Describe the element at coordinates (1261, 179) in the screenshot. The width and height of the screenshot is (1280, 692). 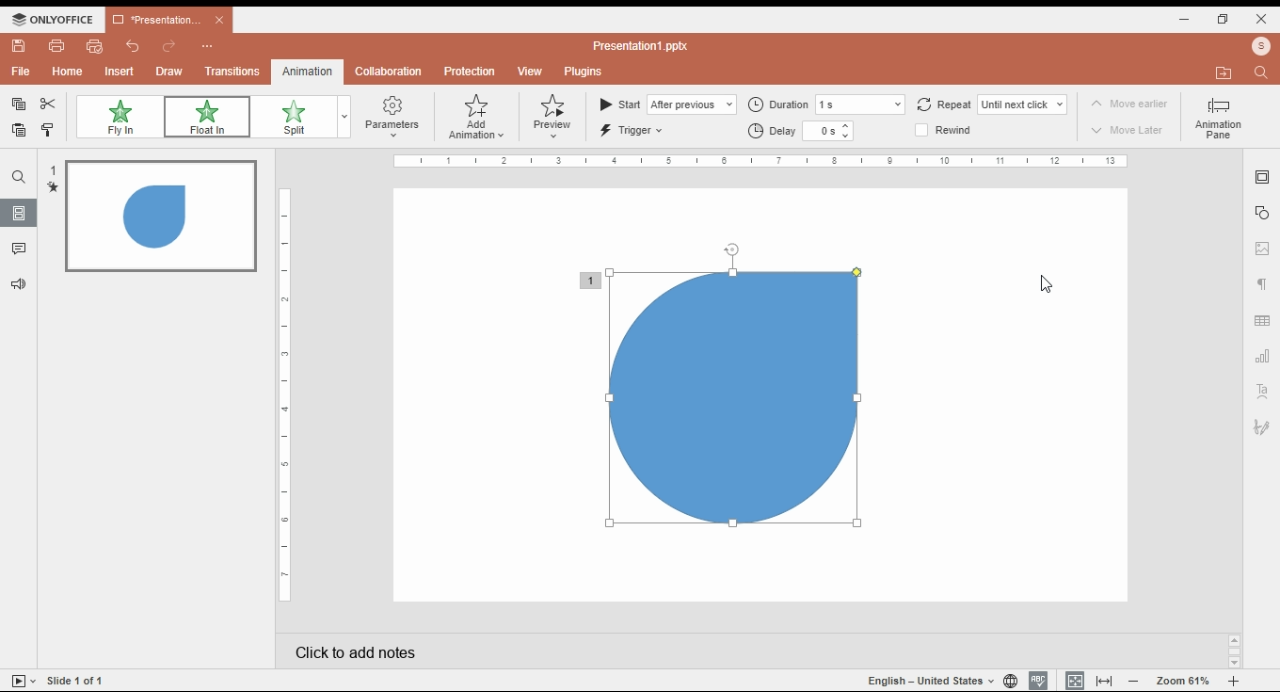
I see `slide settings` at that location.